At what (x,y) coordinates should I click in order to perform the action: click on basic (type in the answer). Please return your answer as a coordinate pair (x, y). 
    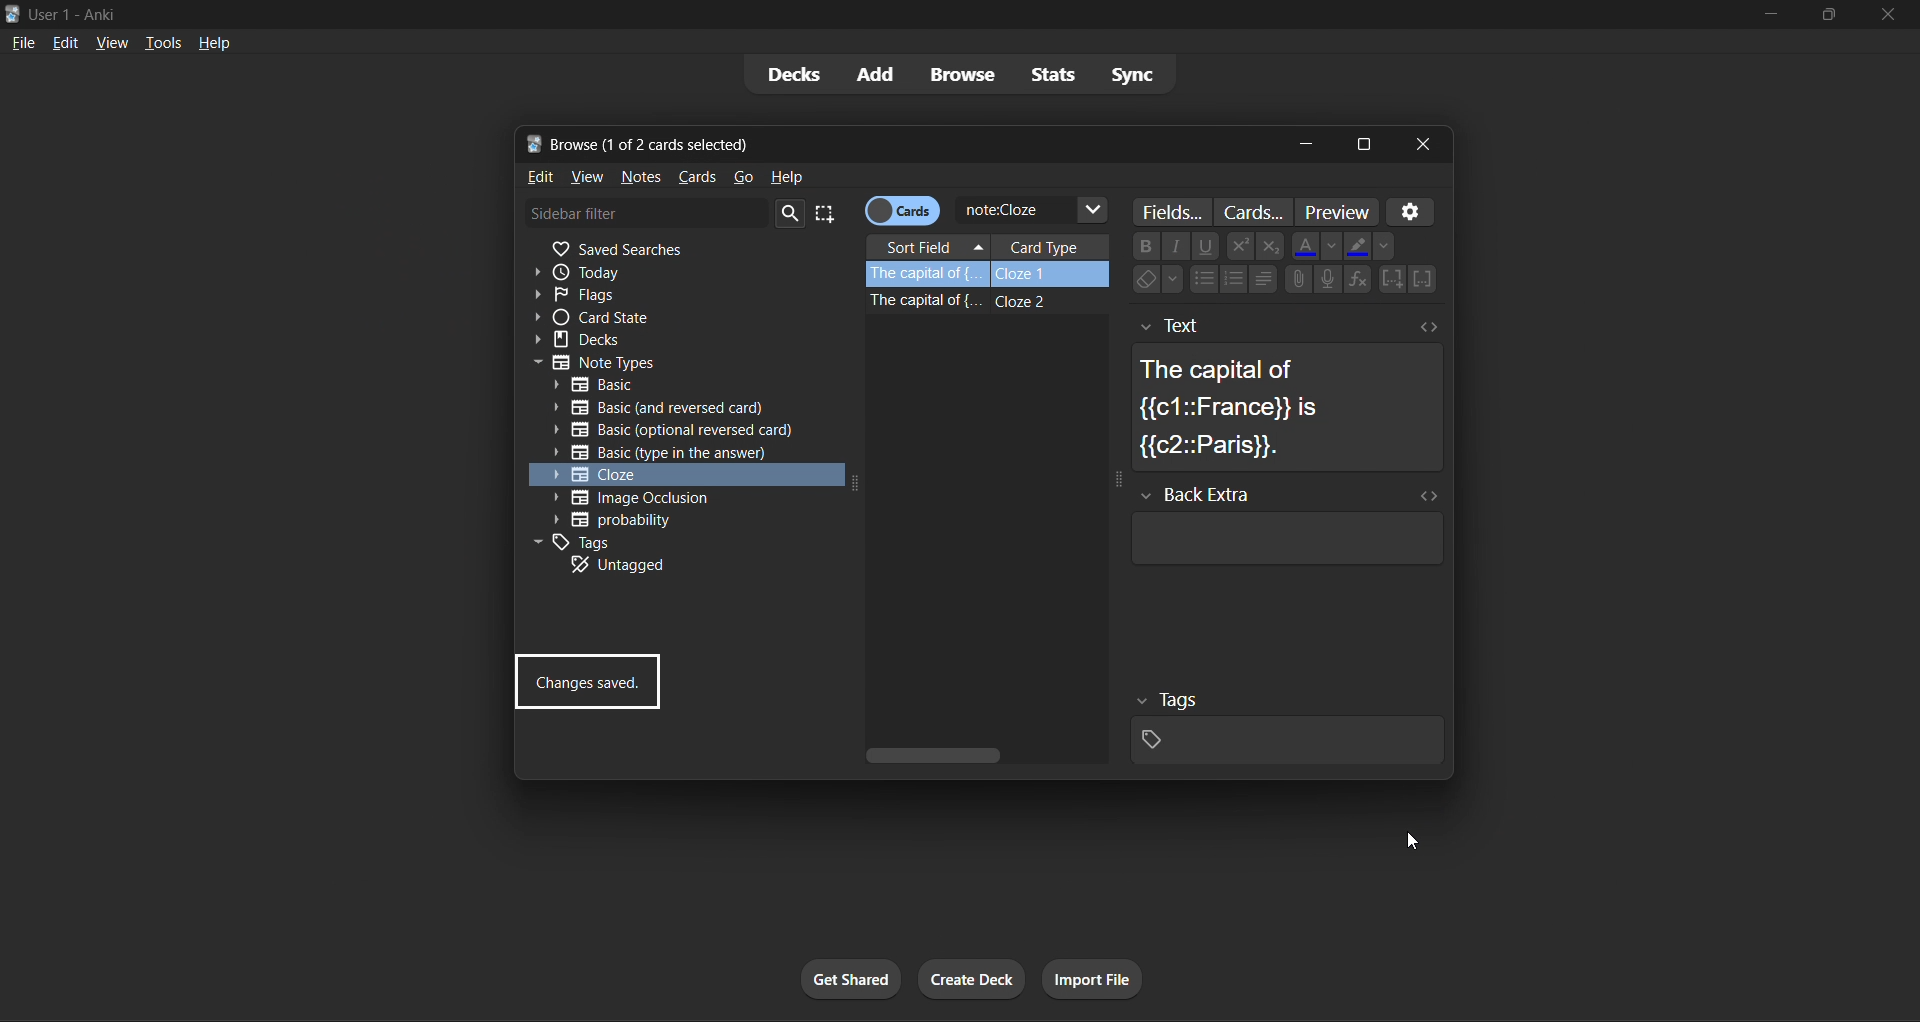
    Looking at the image, I should click on (661, 454).